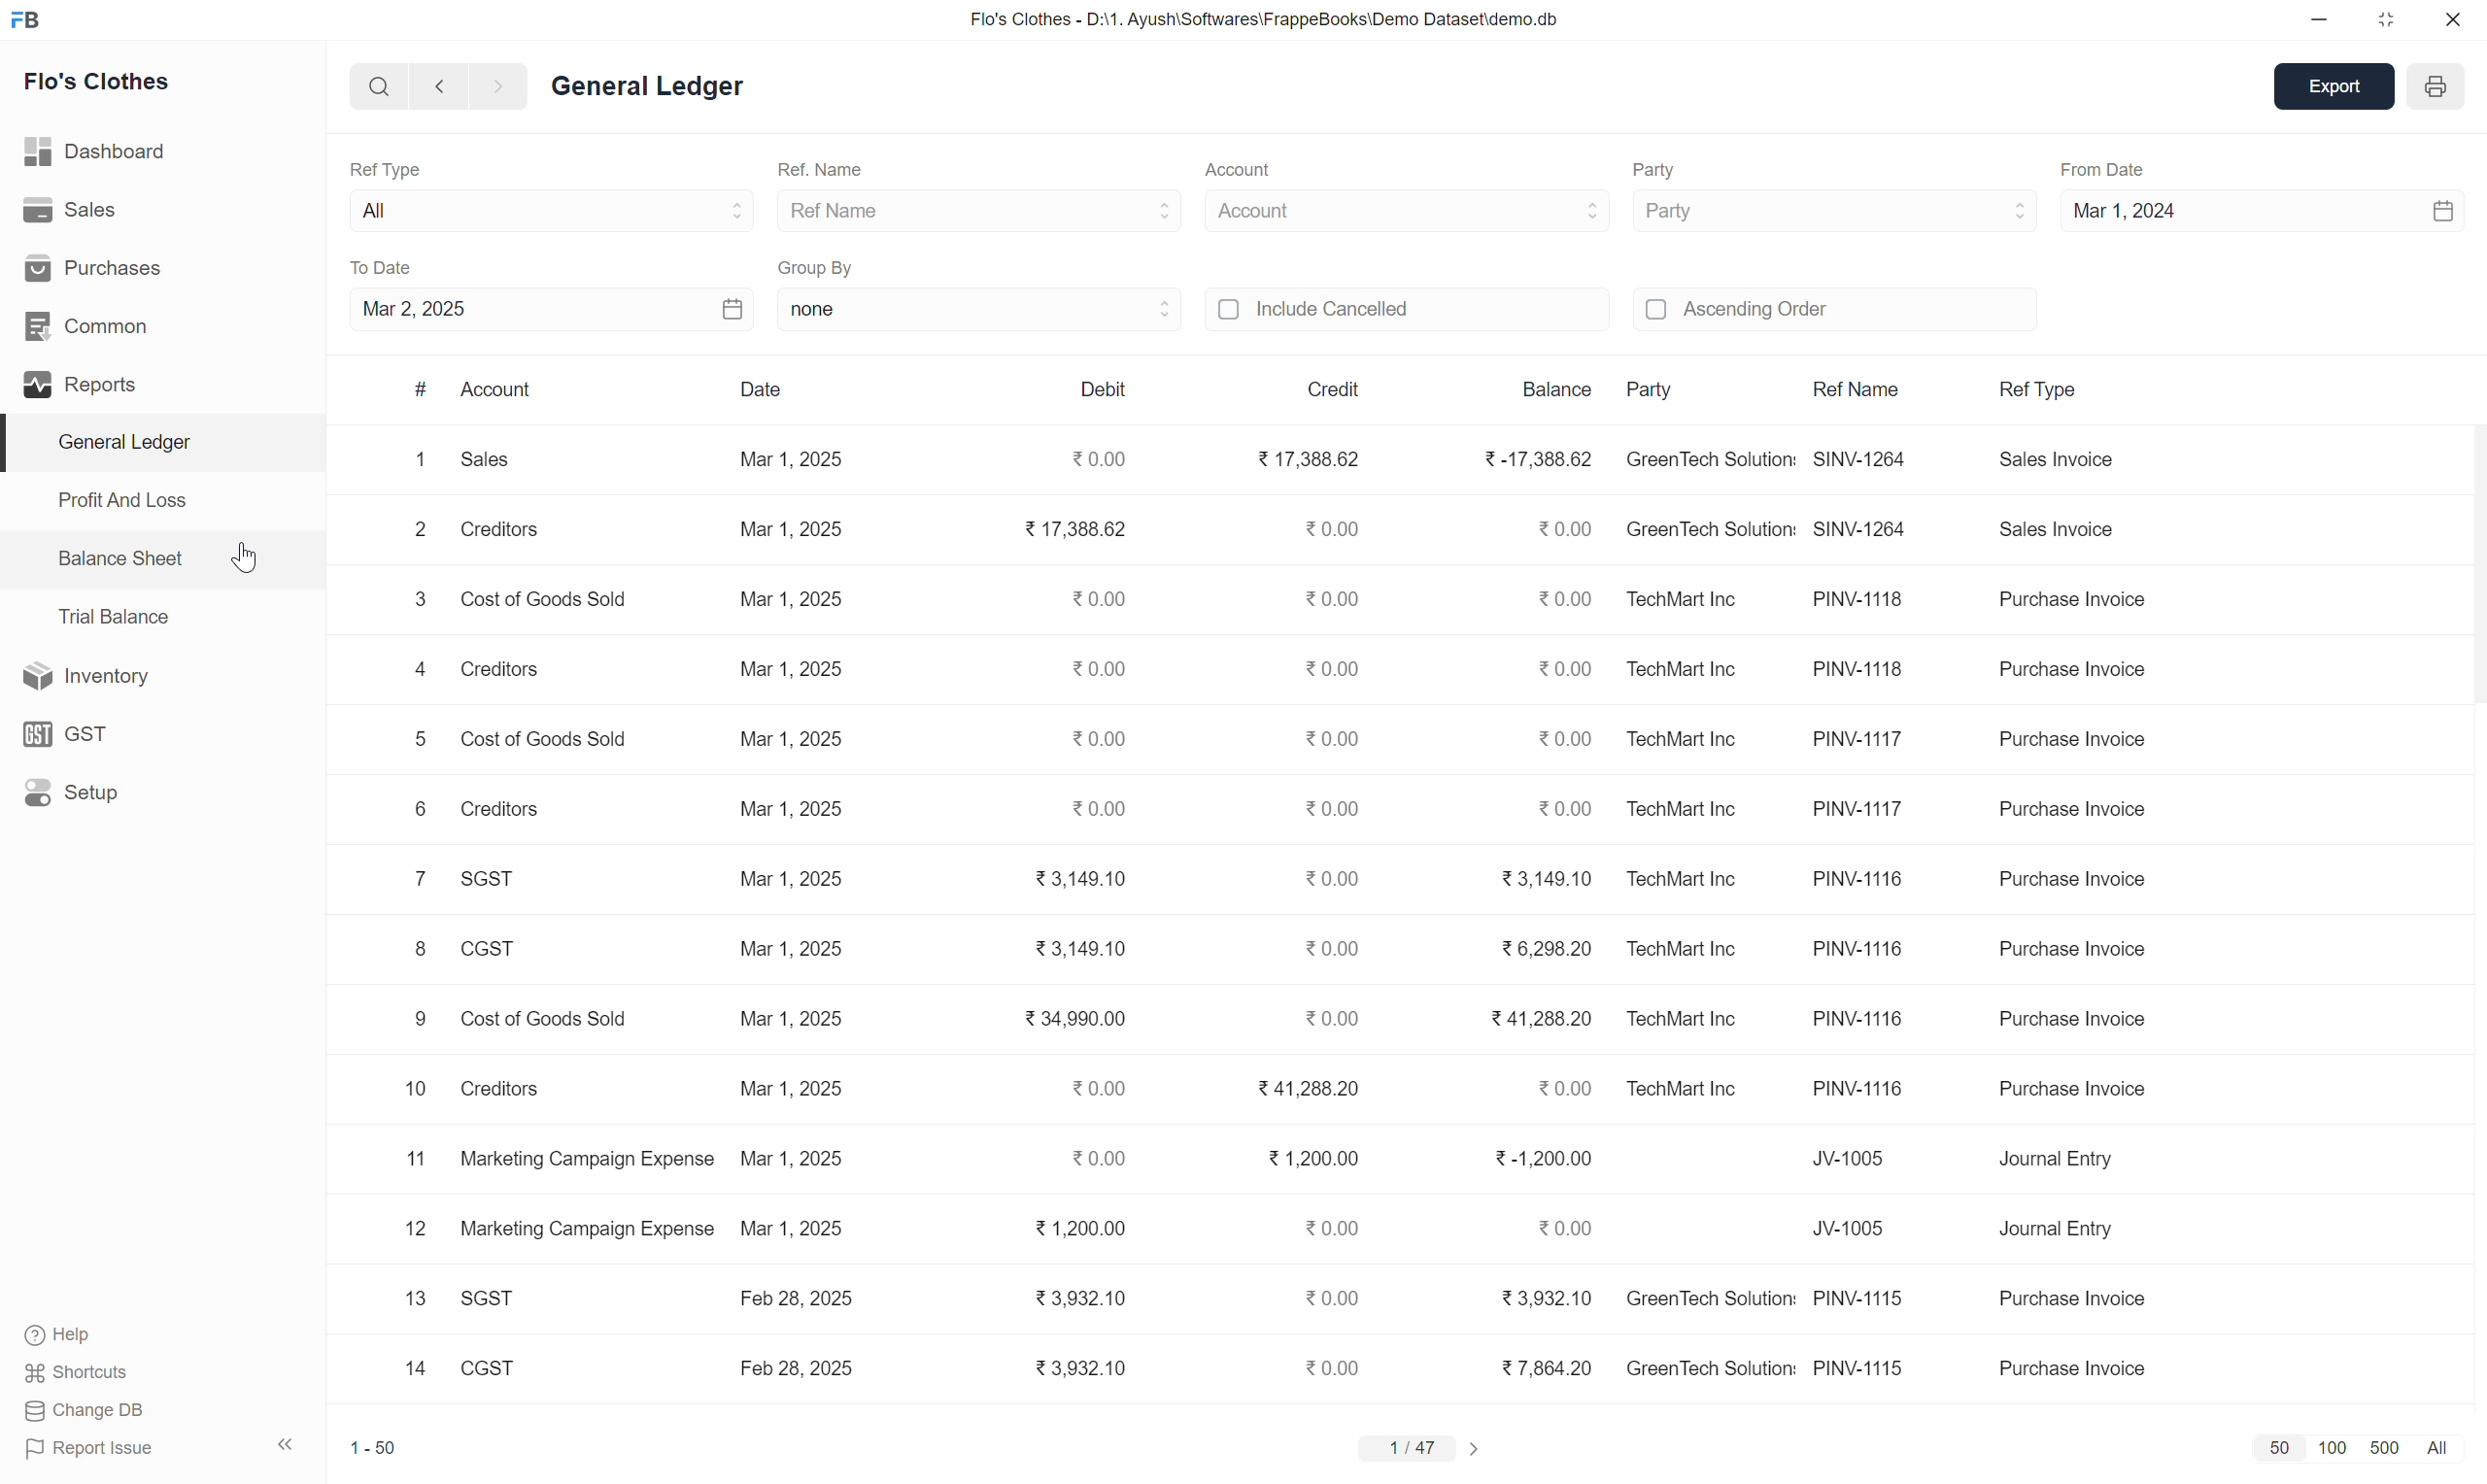 Image resolution: width=2487 pixels, height=1484 pixels. I want to click on GreenTech Solution:, so click(1711, 526).